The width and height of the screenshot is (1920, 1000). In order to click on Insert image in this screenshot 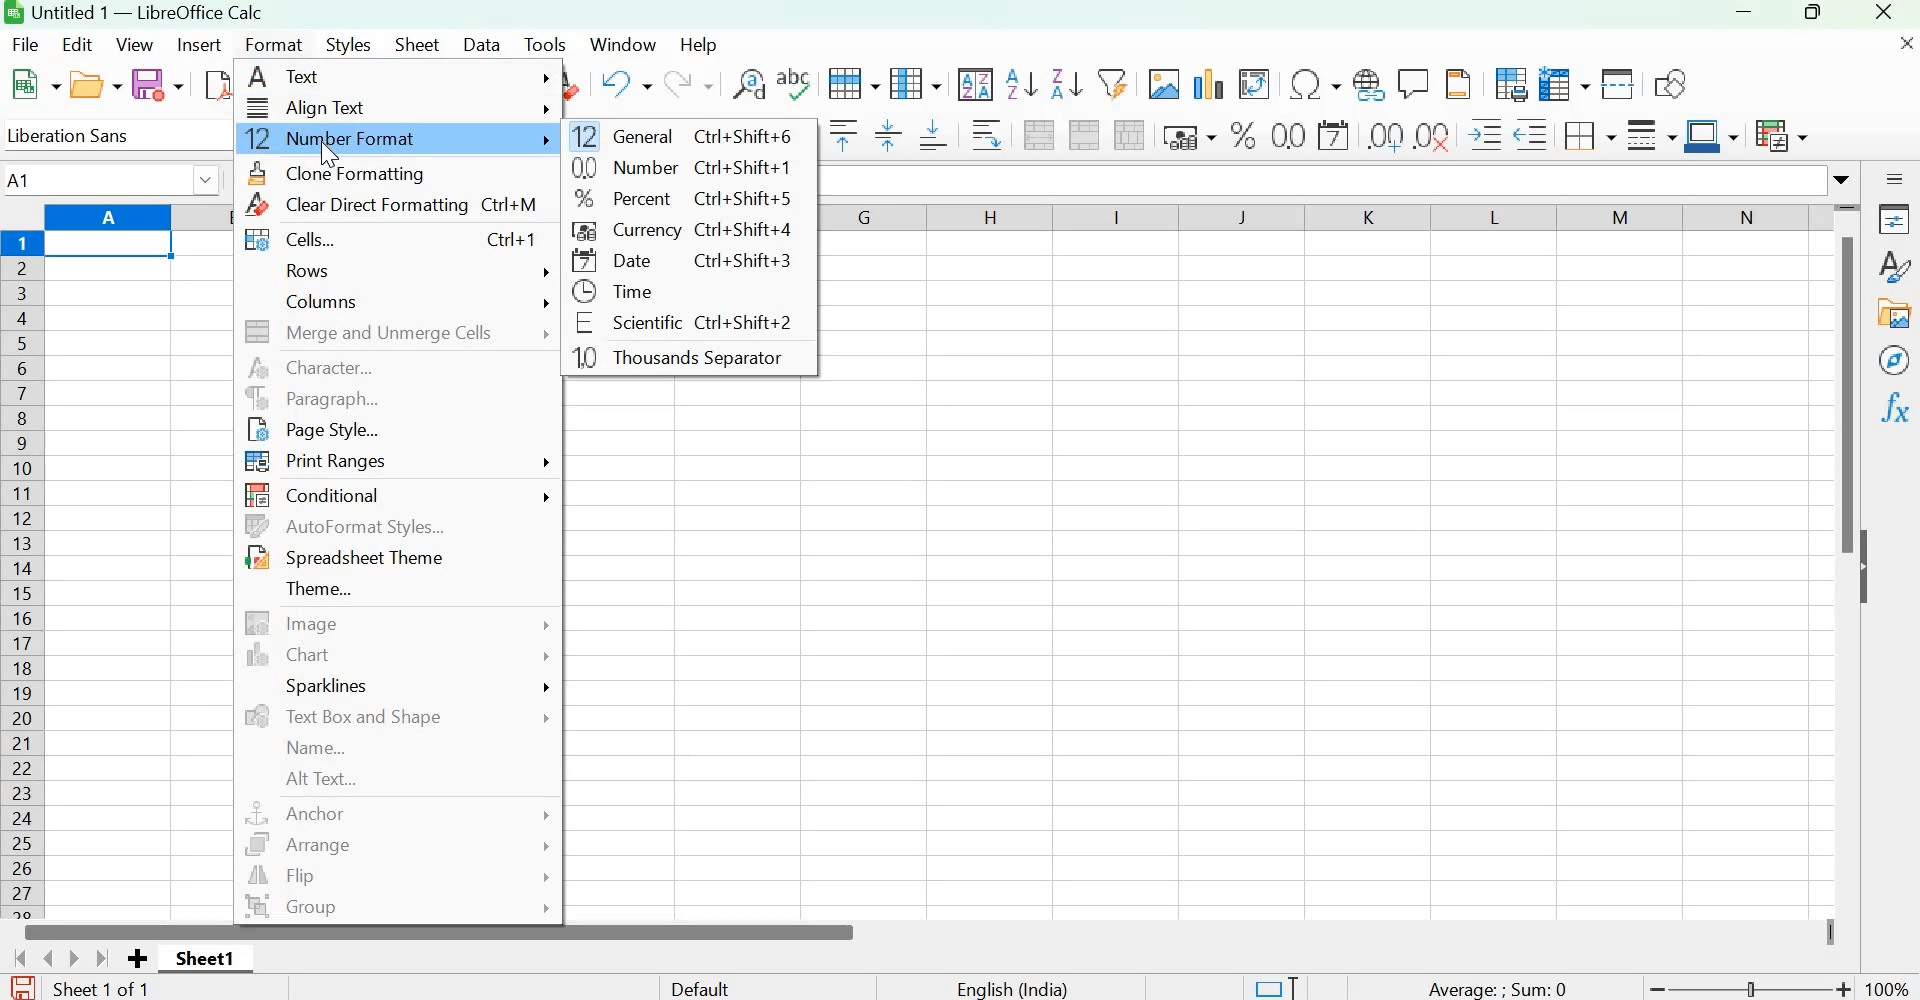, I will do `click(1162, 83)`.